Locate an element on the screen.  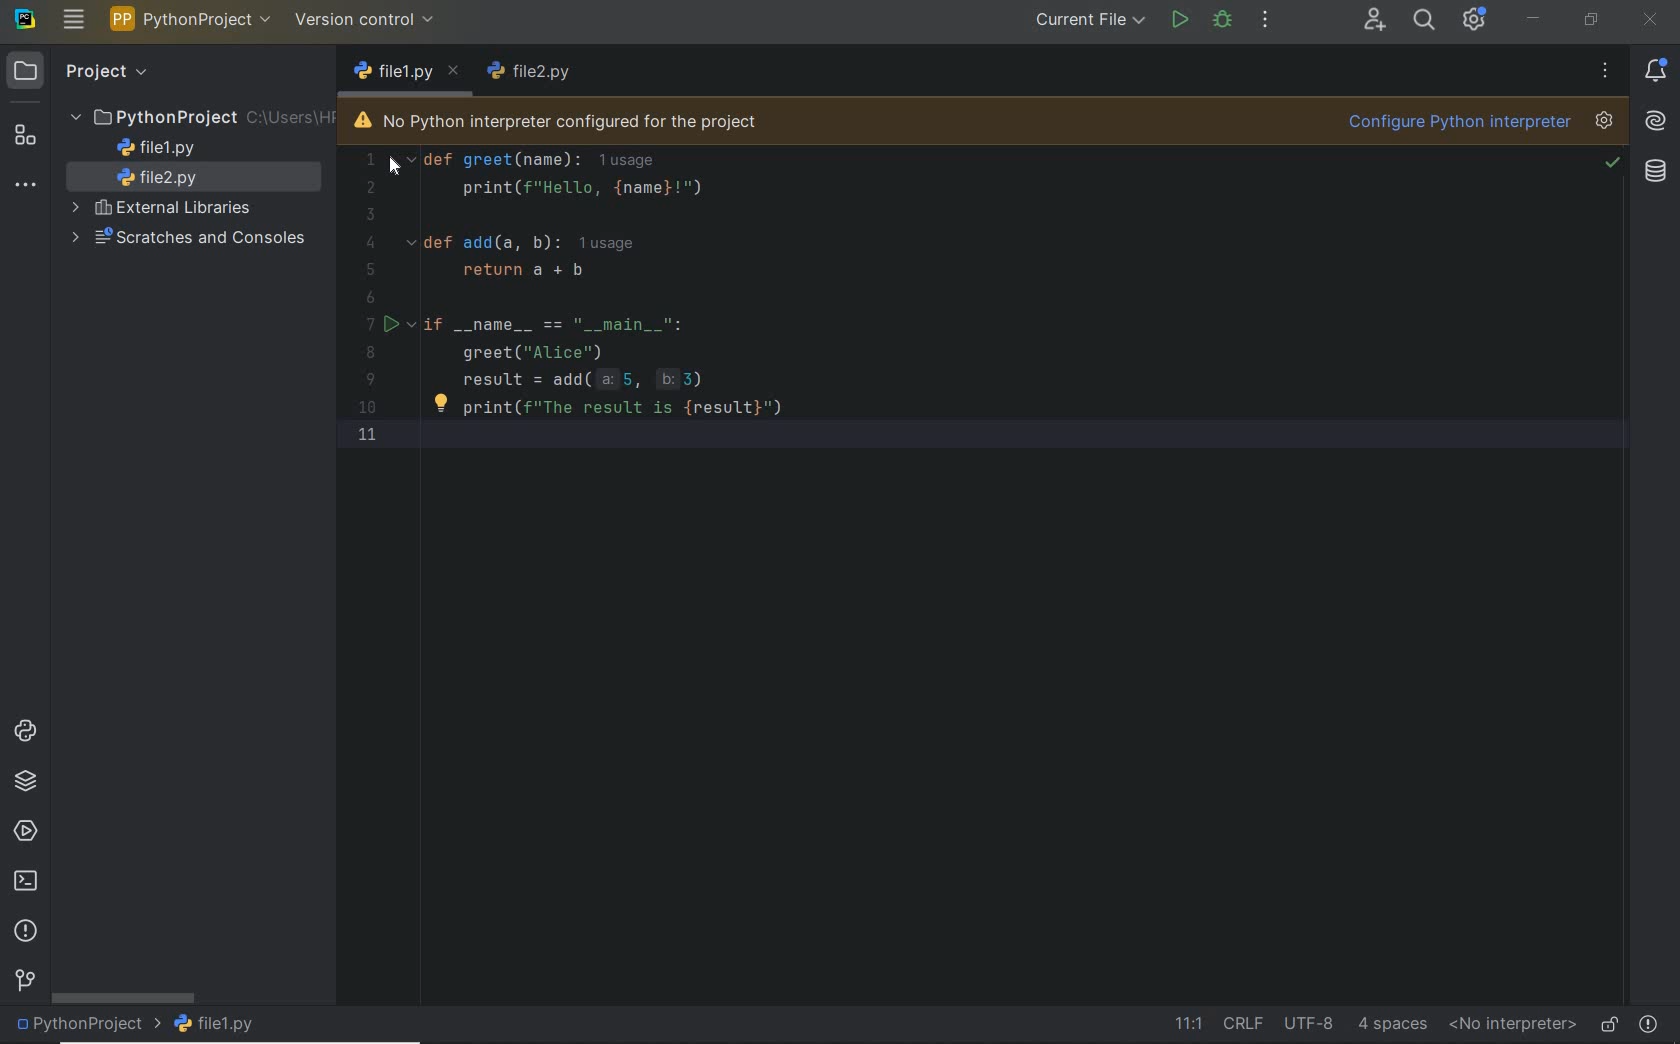
file name is located at coordinates (408, 74).